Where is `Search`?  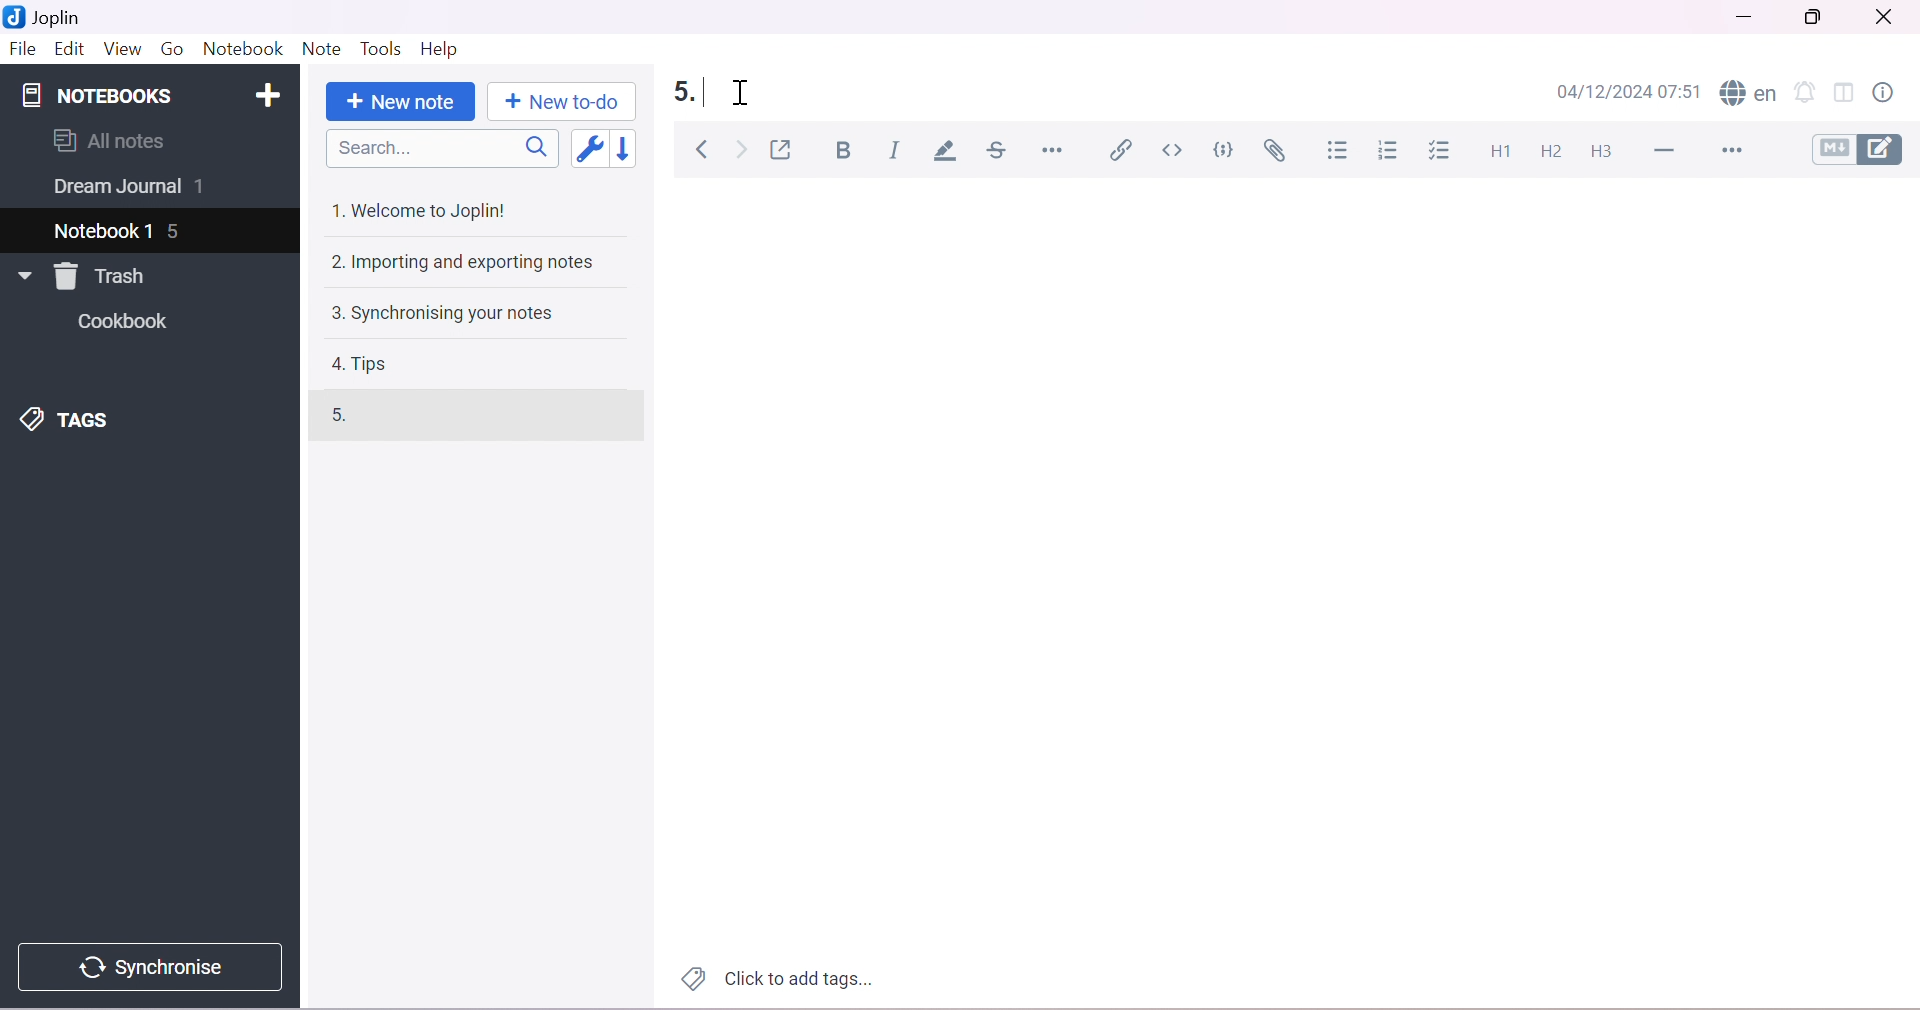
Search is located at coordinates (448, 149).